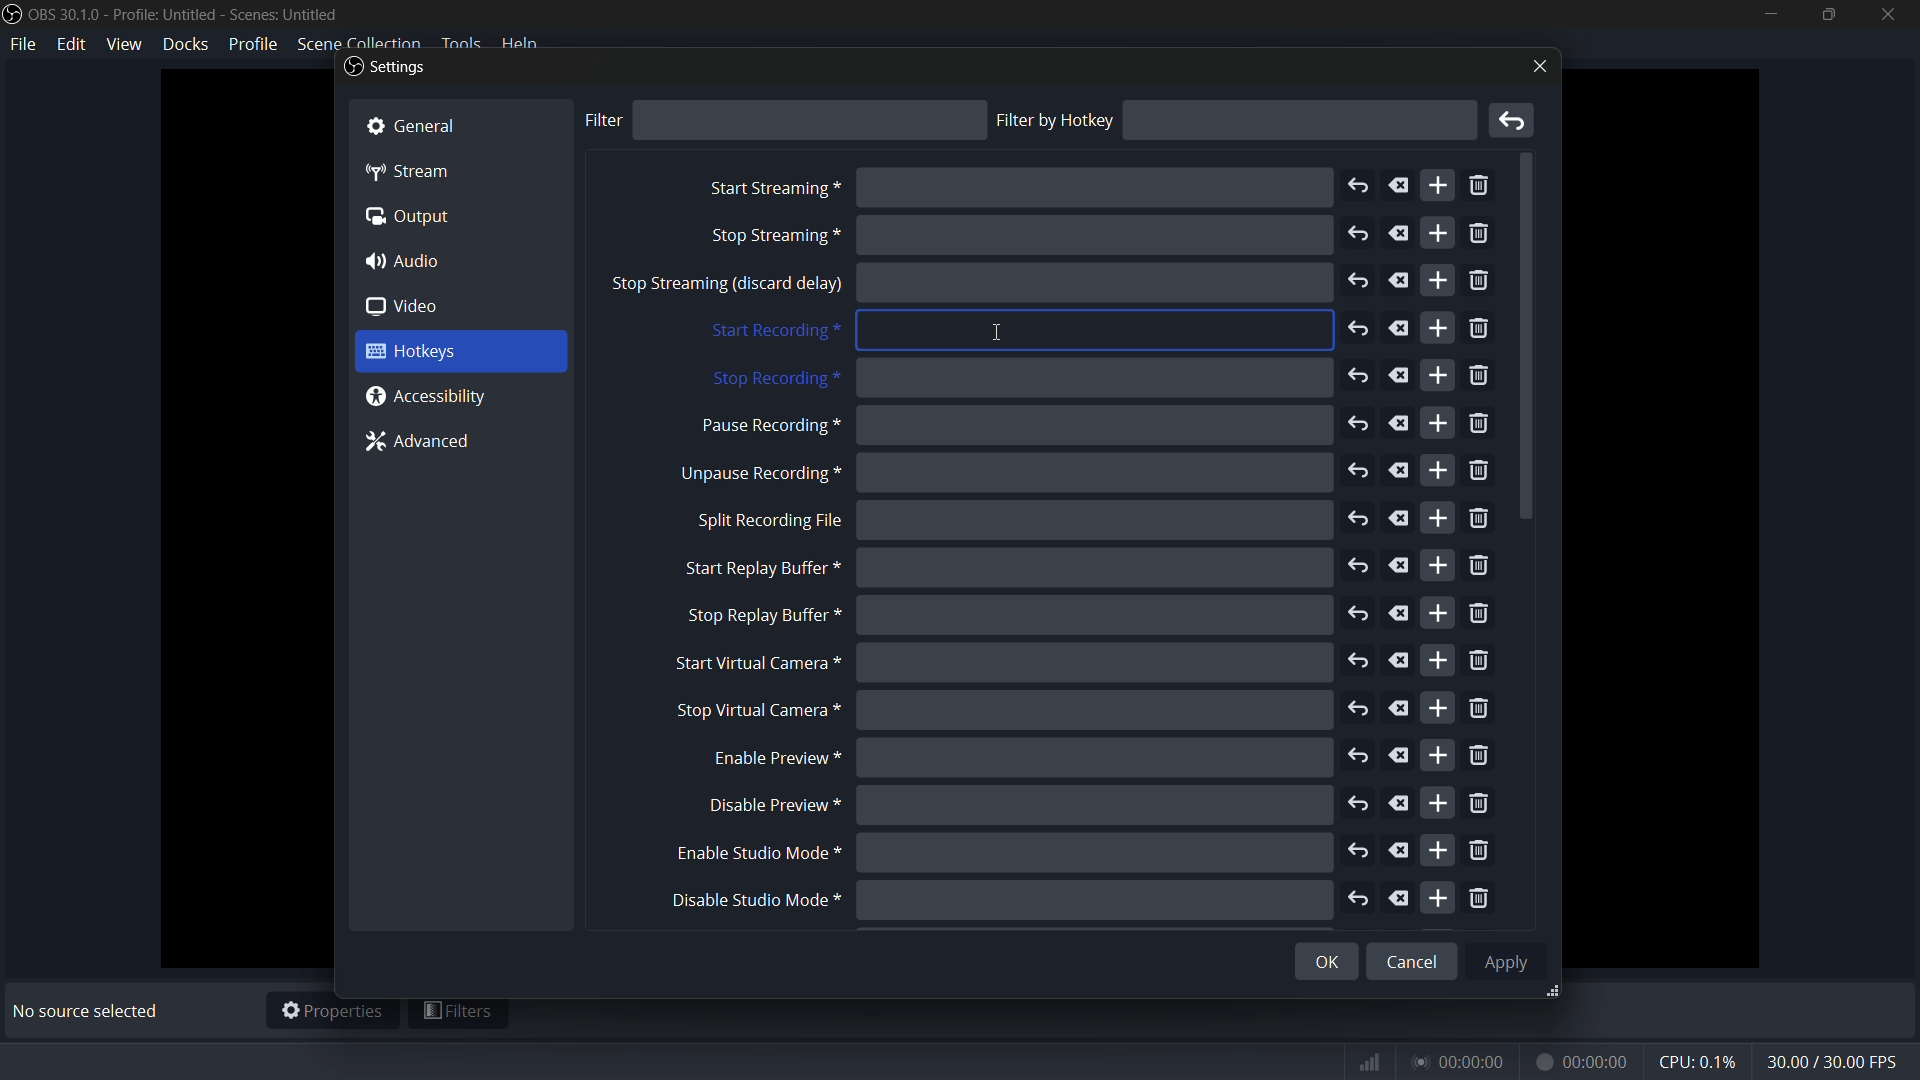  I want to click on add more, so click(1438, 848).